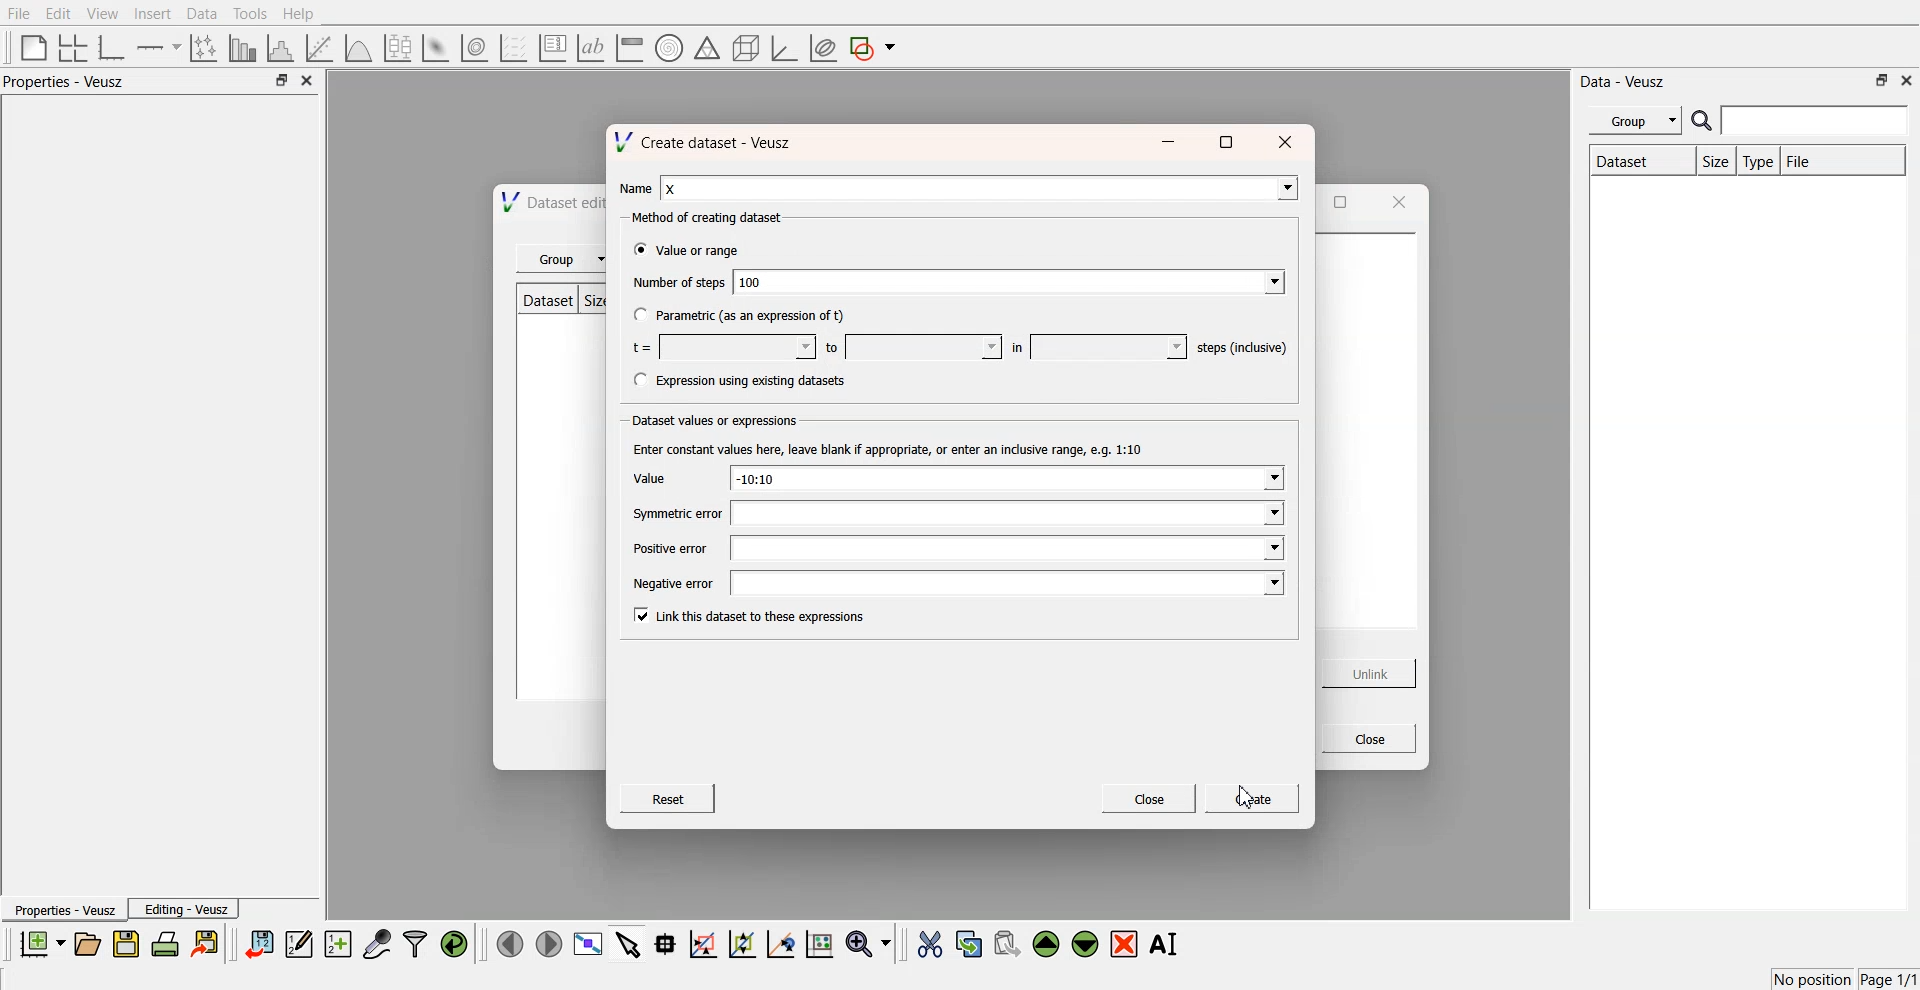  Describe the element at coordinates (69, 82) in the screenshot. I see `Properties - Veusz` at that location.